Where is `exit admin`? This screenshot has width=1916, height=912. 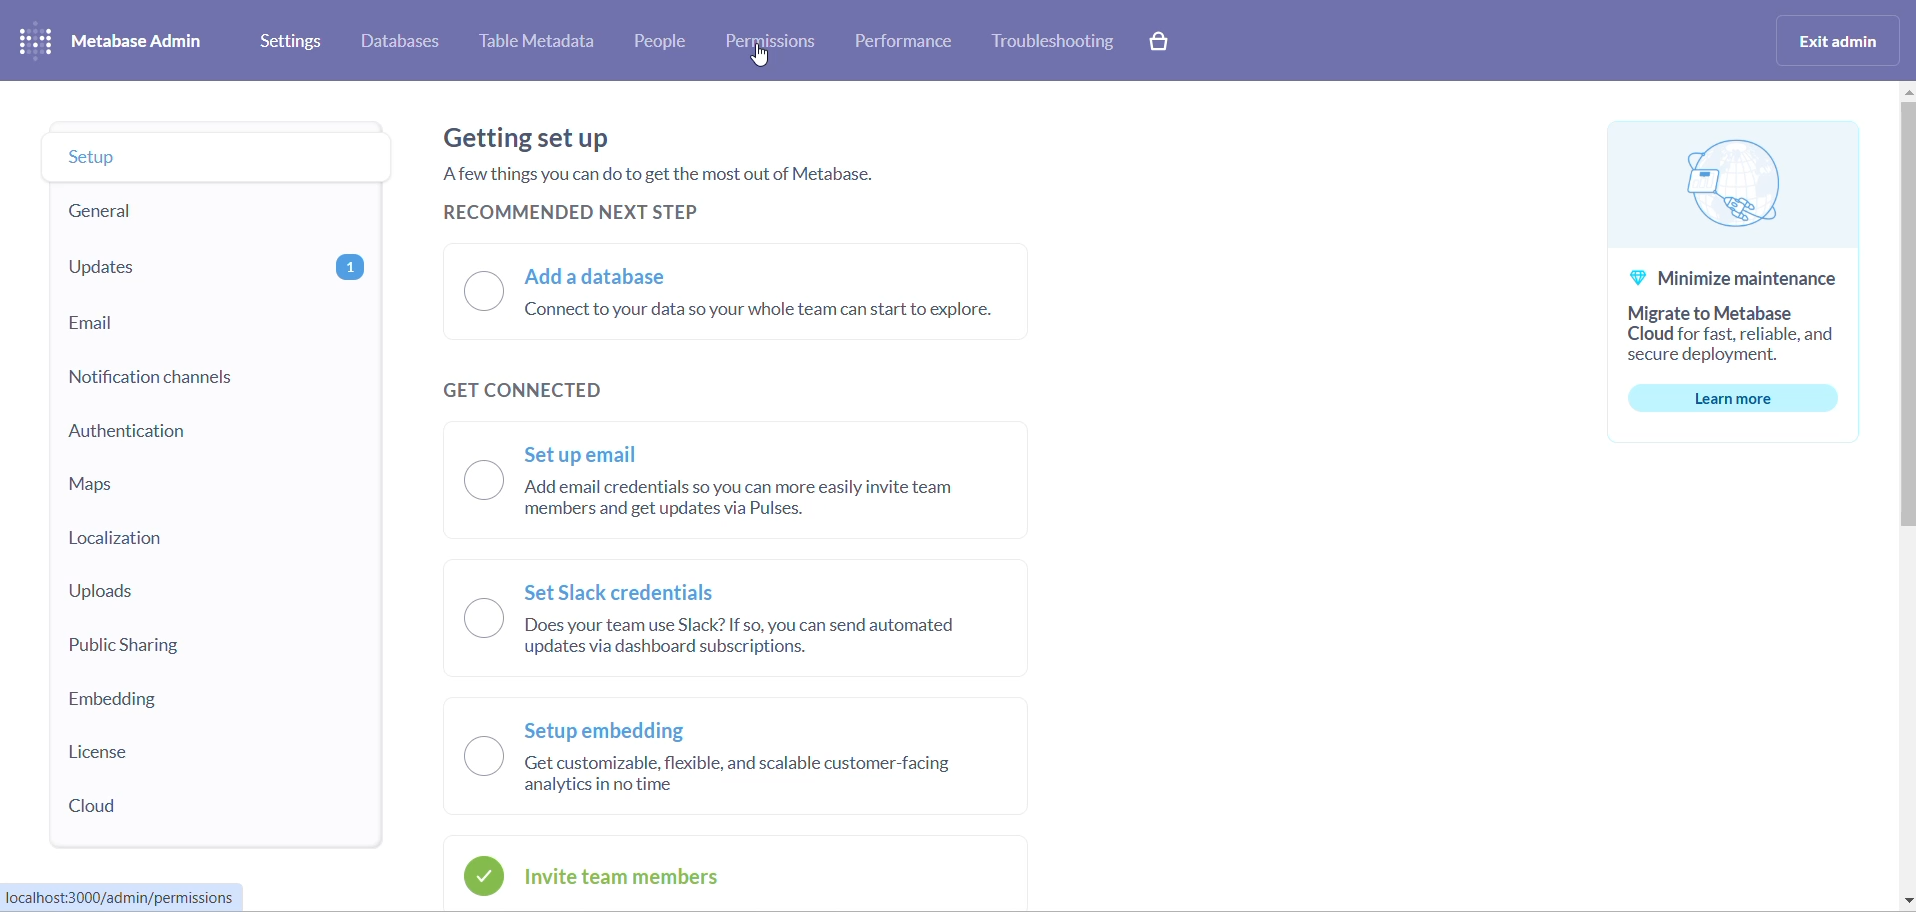 exit admin is located at coordinates (1834, 40).